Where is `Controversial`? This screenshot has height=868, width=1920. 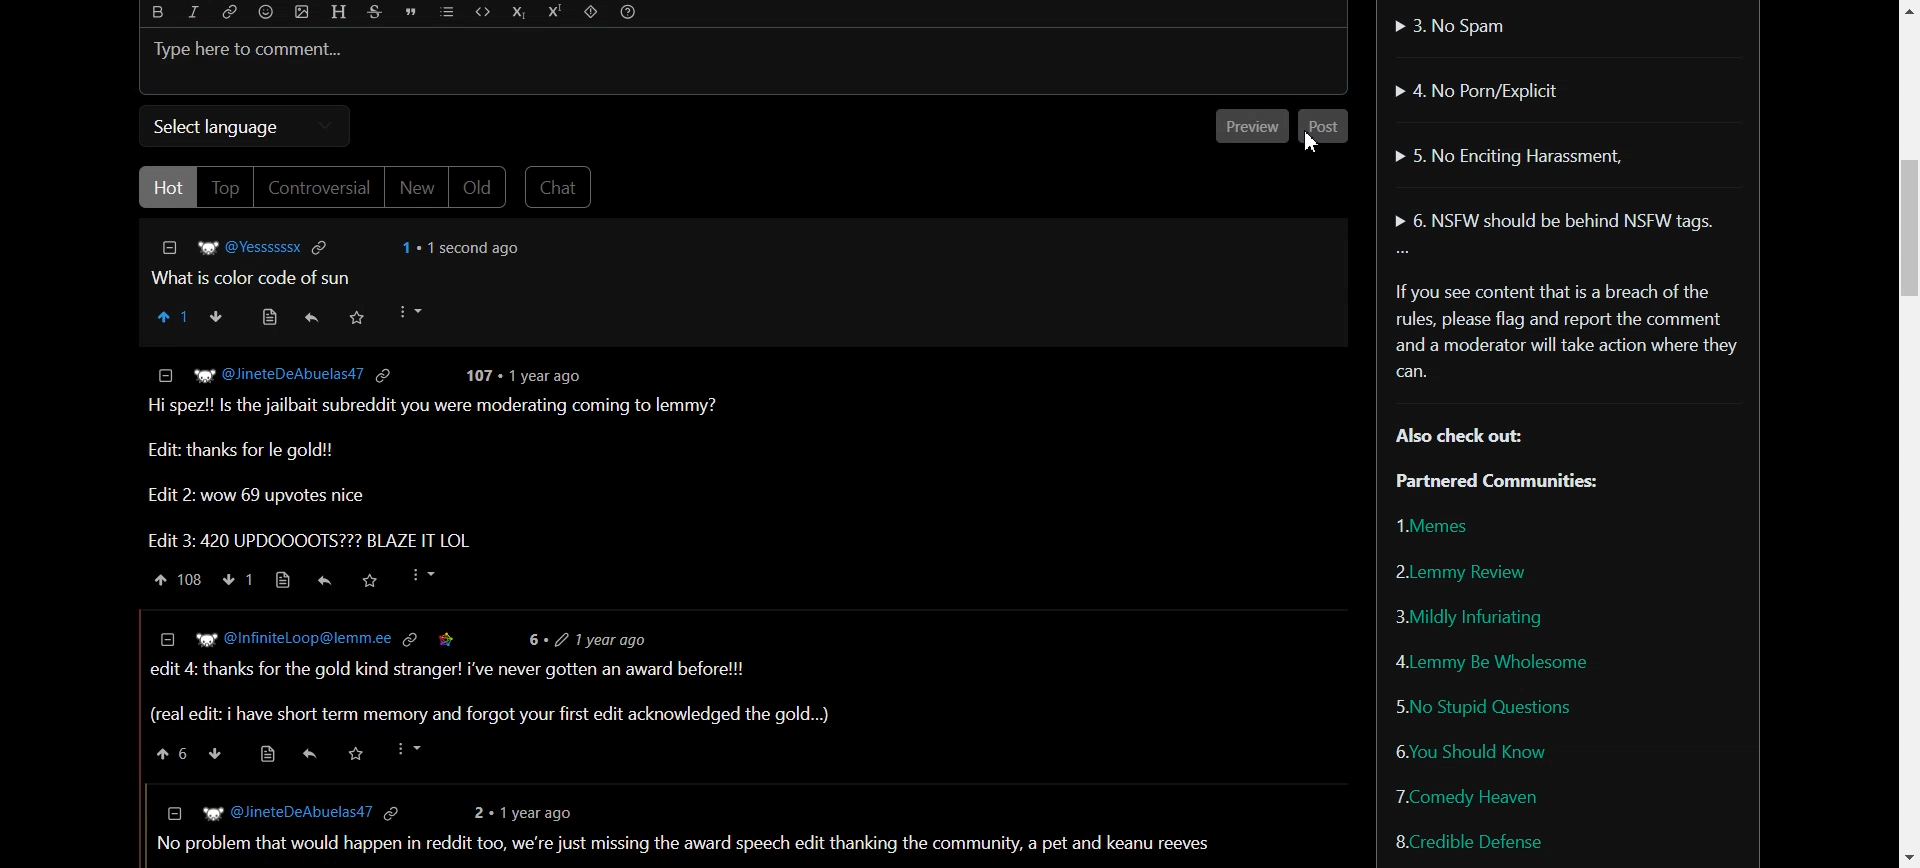
Controversial is located at coordinates (319, 187).